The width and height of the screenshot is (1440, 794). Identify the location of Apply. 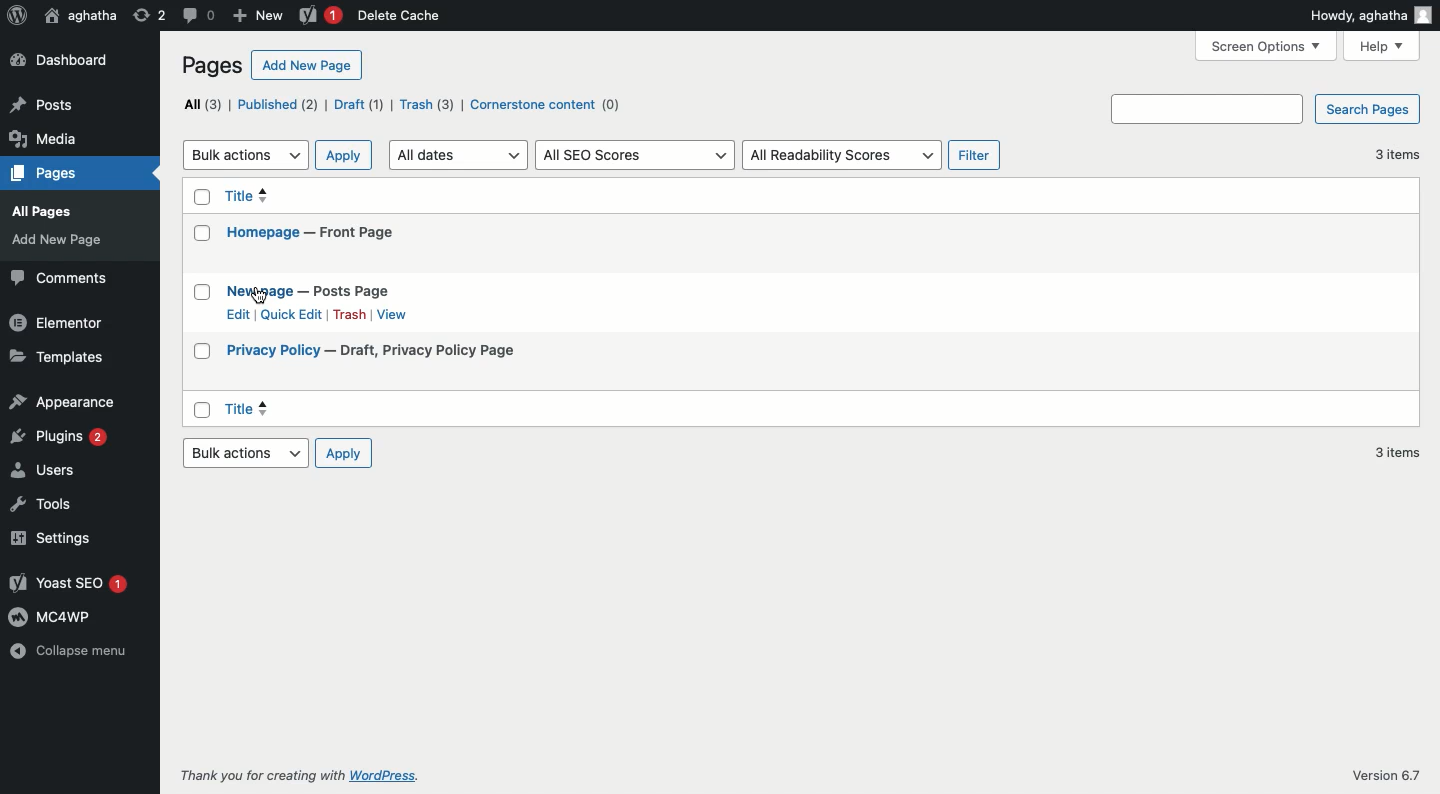
(343, 155).